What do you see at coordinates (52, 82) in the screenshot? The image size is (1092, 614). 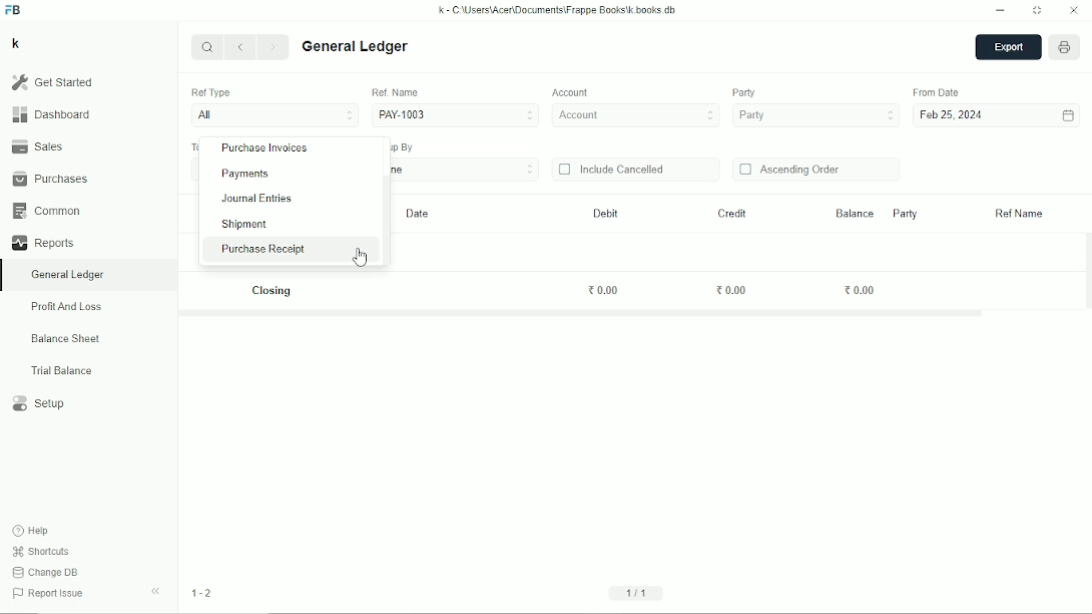 I see `Get started` at bounding box center [52, 82].